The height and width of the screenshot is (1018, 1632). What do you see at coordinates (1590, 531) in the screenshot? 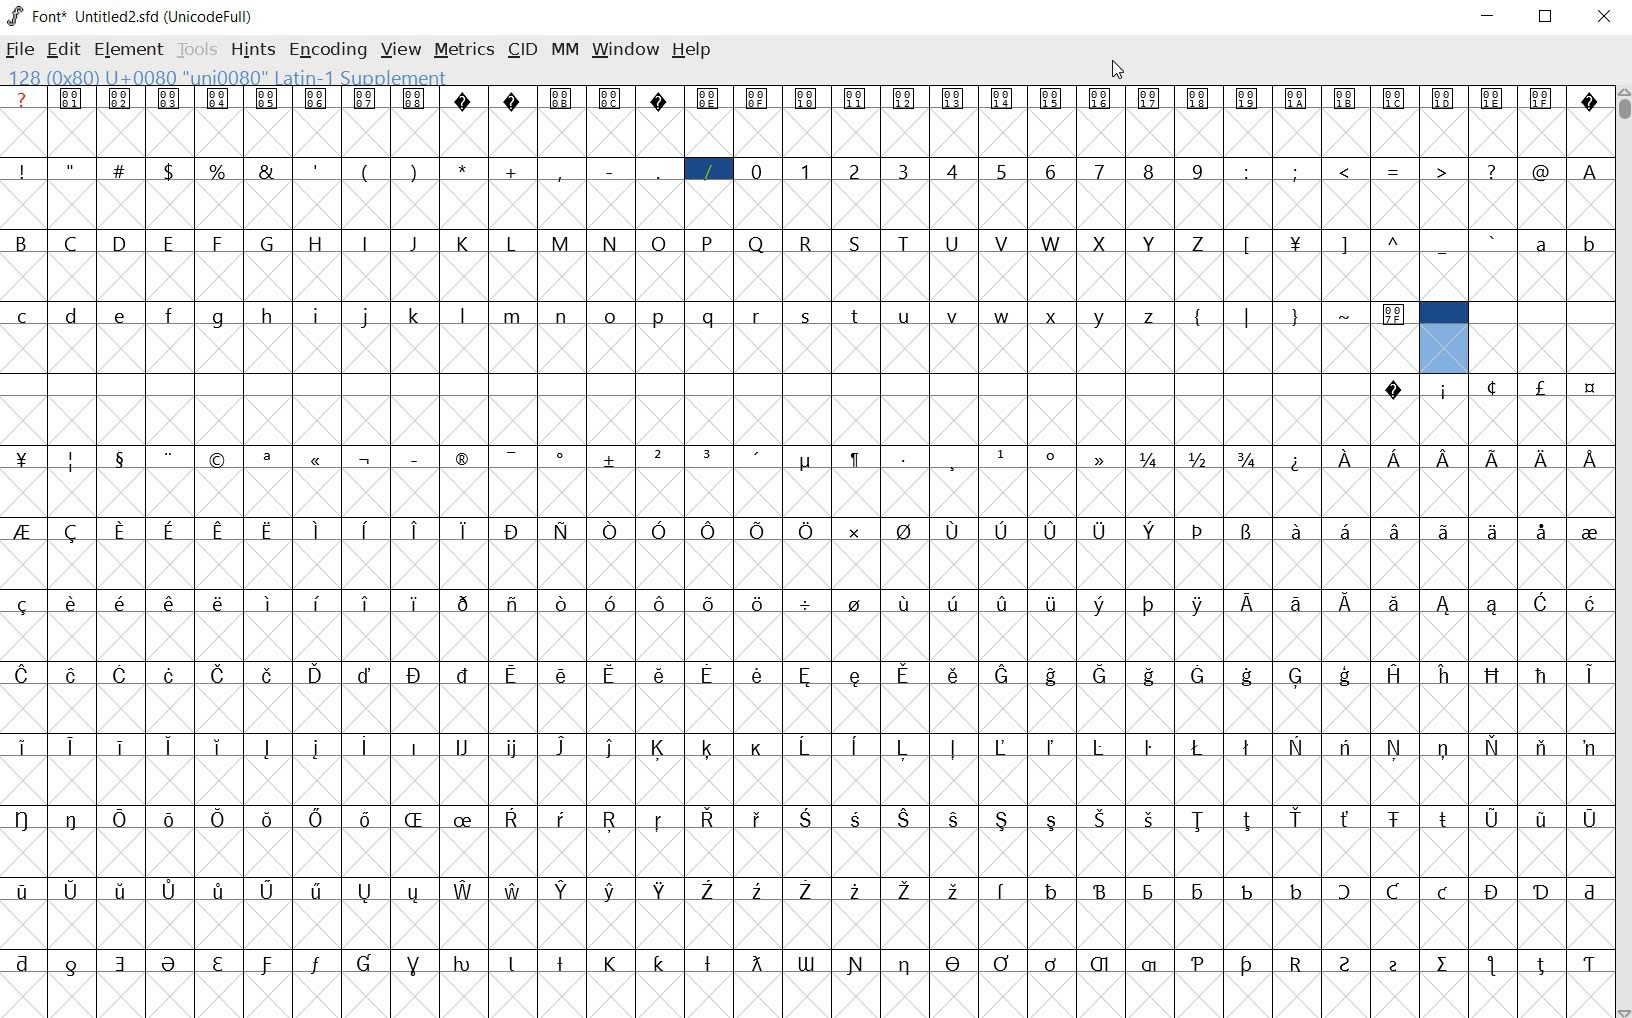
I see `Symbol` at bounding box center [1590, 531].